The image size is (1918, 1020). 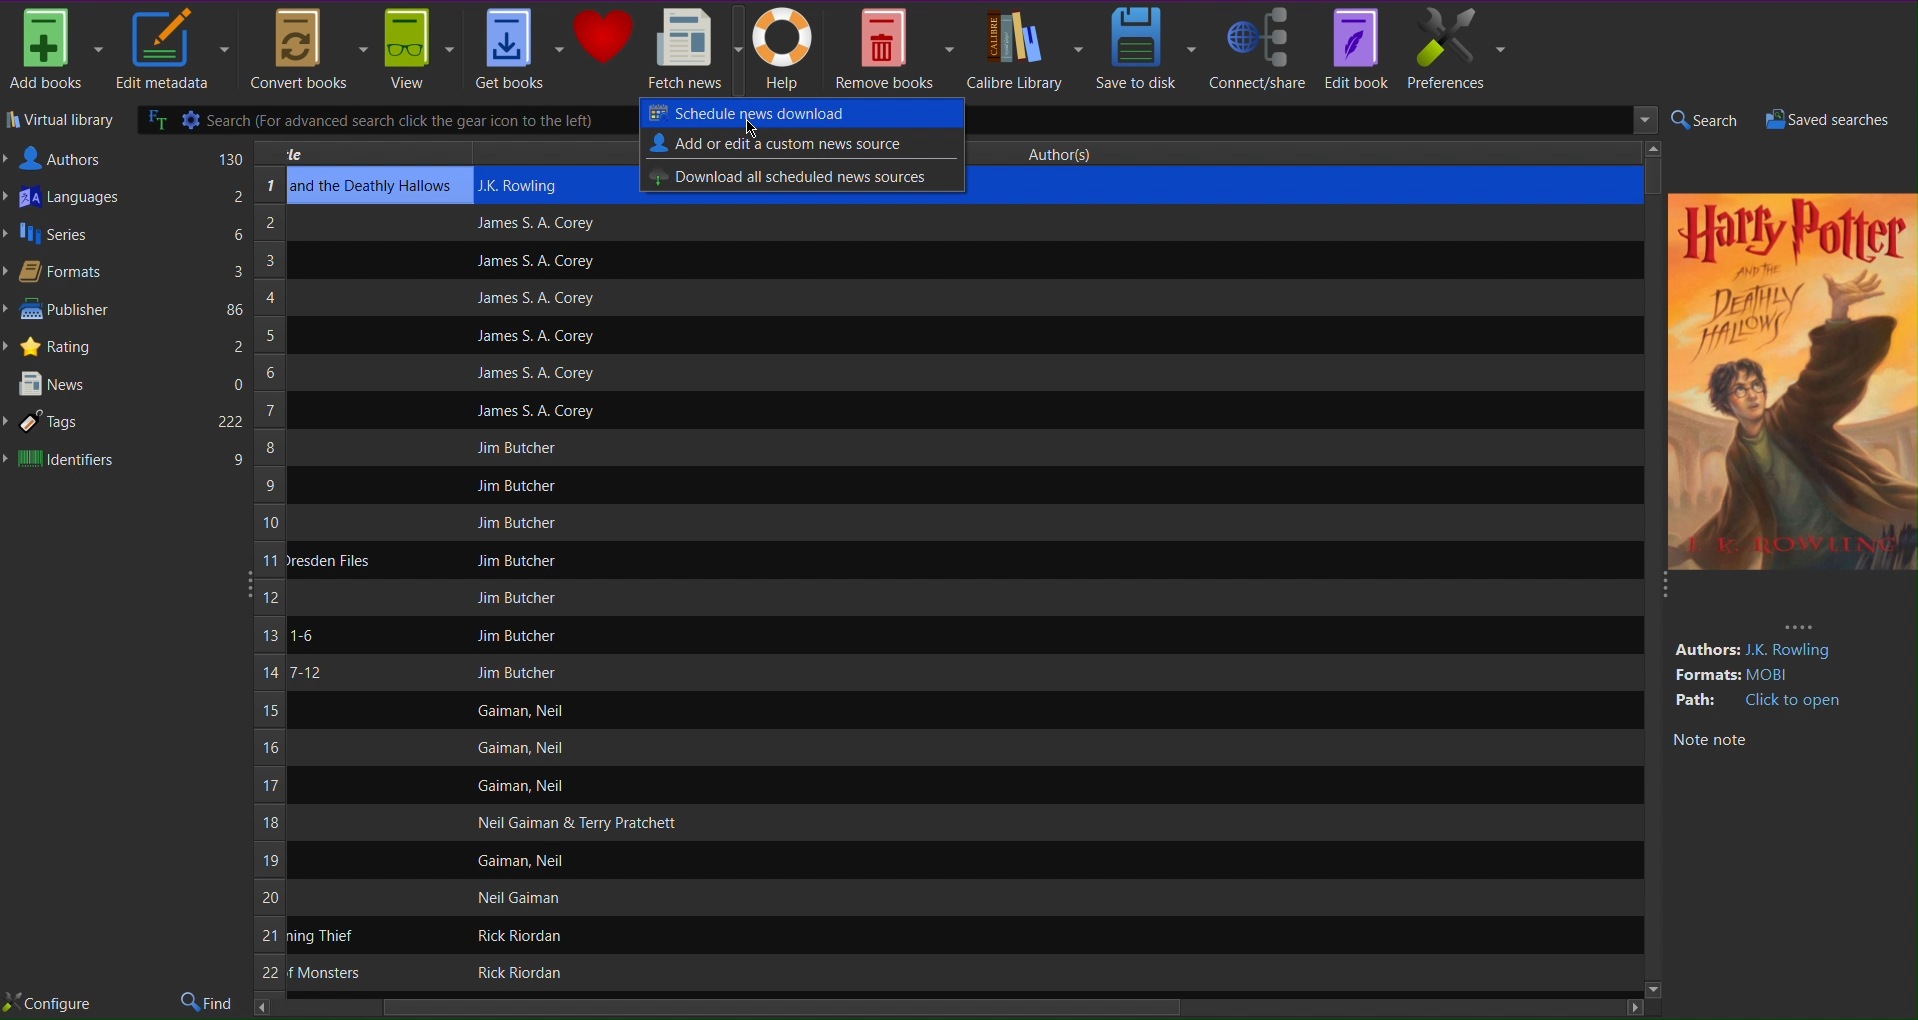 What do you see at coordinates (419, 51) in the screenshot?
I see `View` at bounding box center [419, 51].